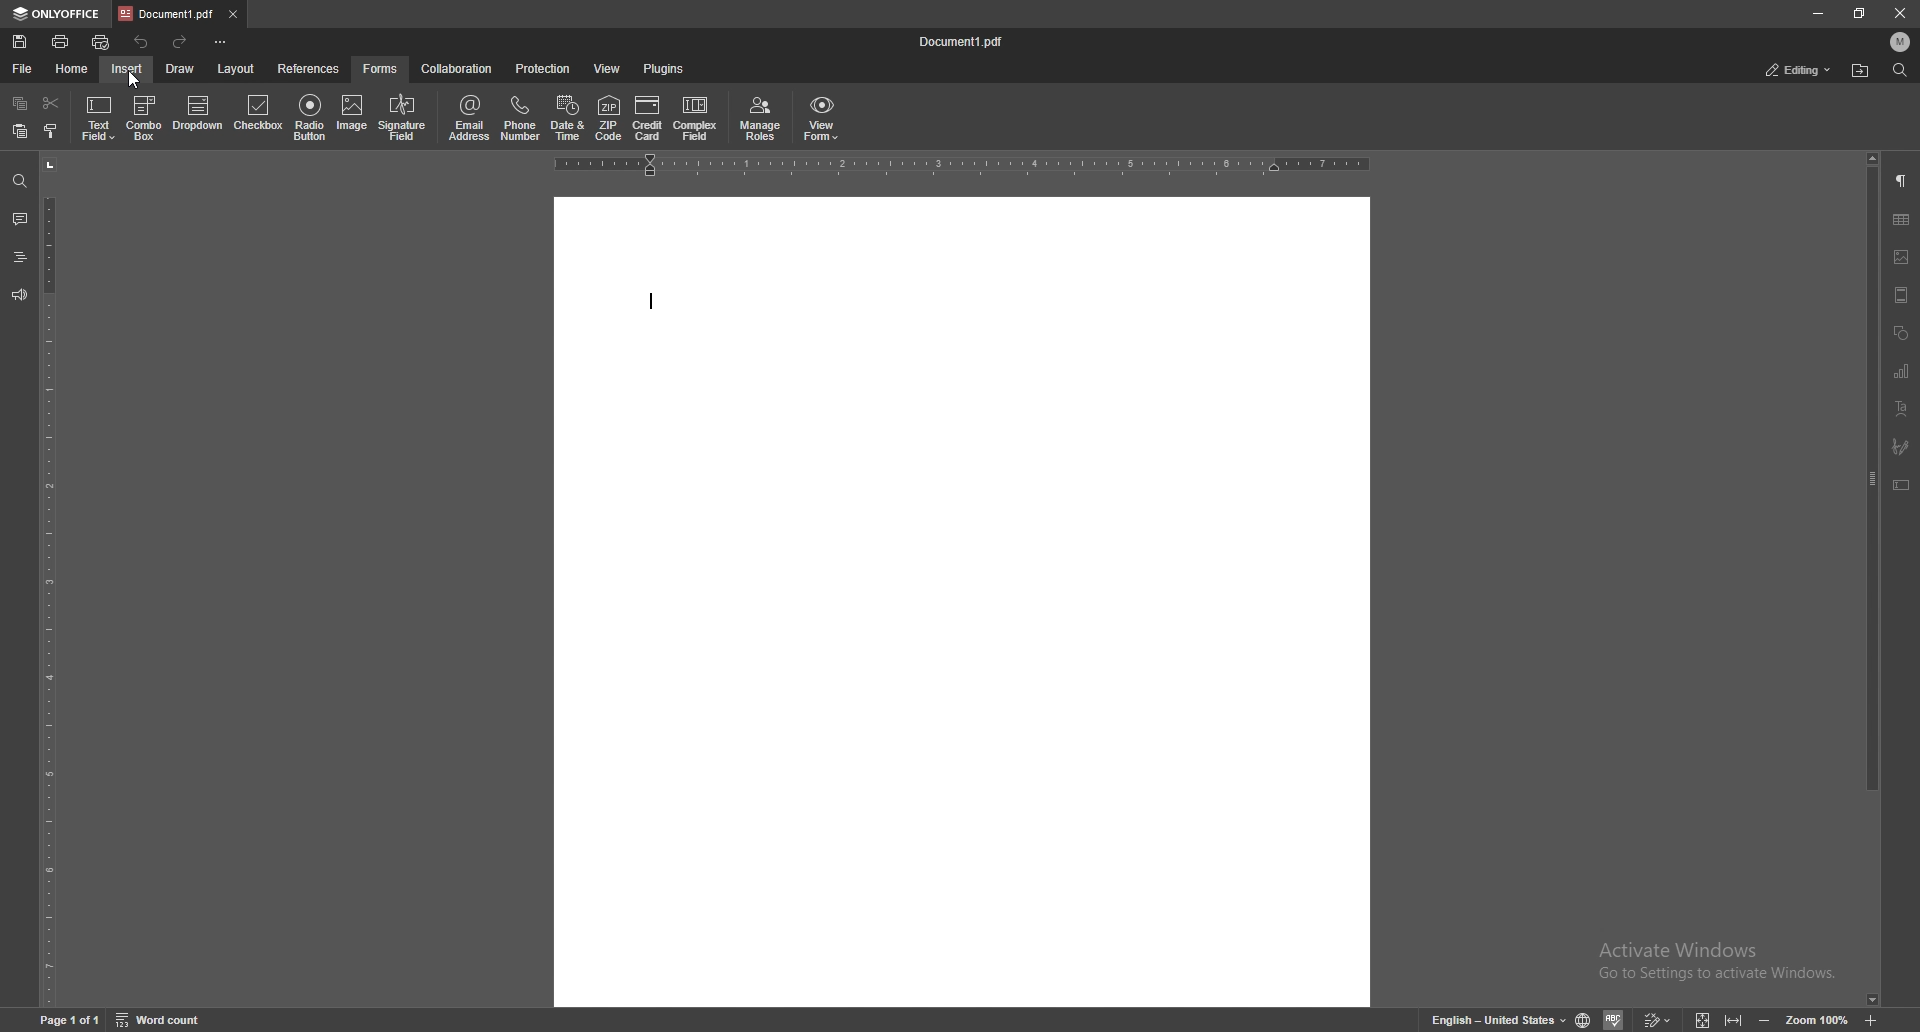  What do you see at coordinates (166, 14) in the screenshot?
I see `tab` at bounding box center [166, 14].